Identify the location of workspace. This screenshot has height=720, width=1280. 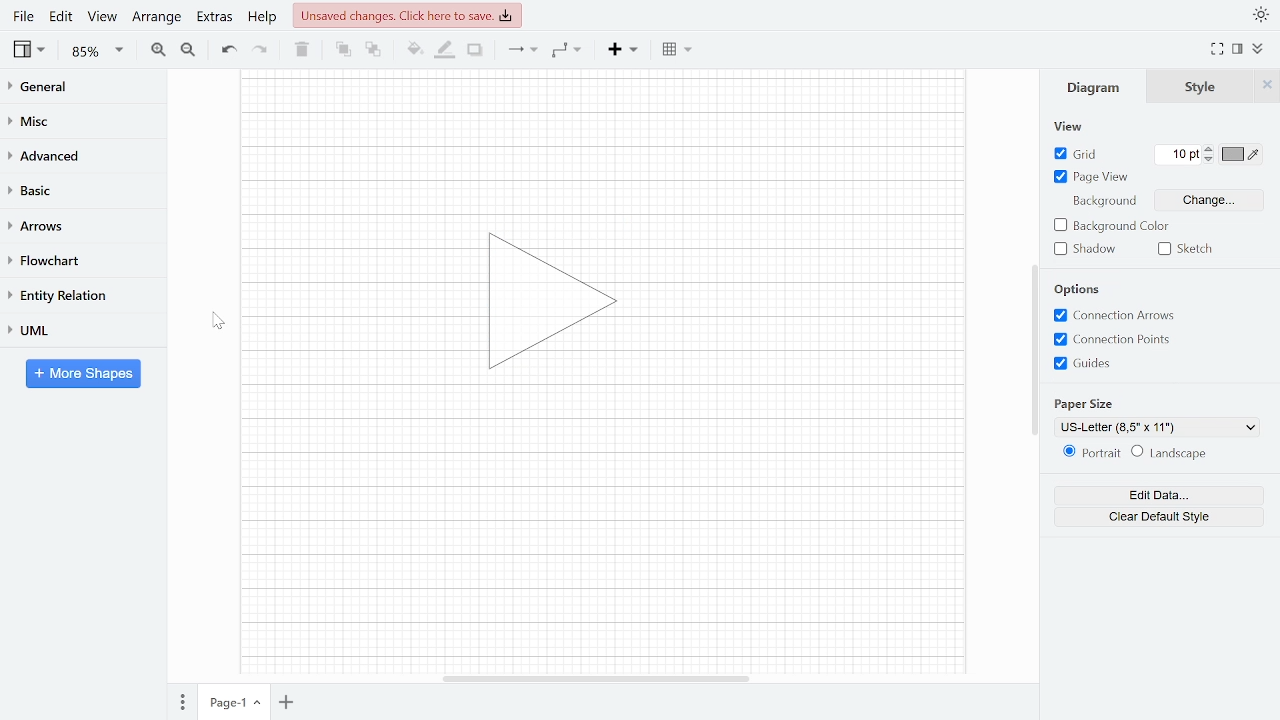
(601, 535).